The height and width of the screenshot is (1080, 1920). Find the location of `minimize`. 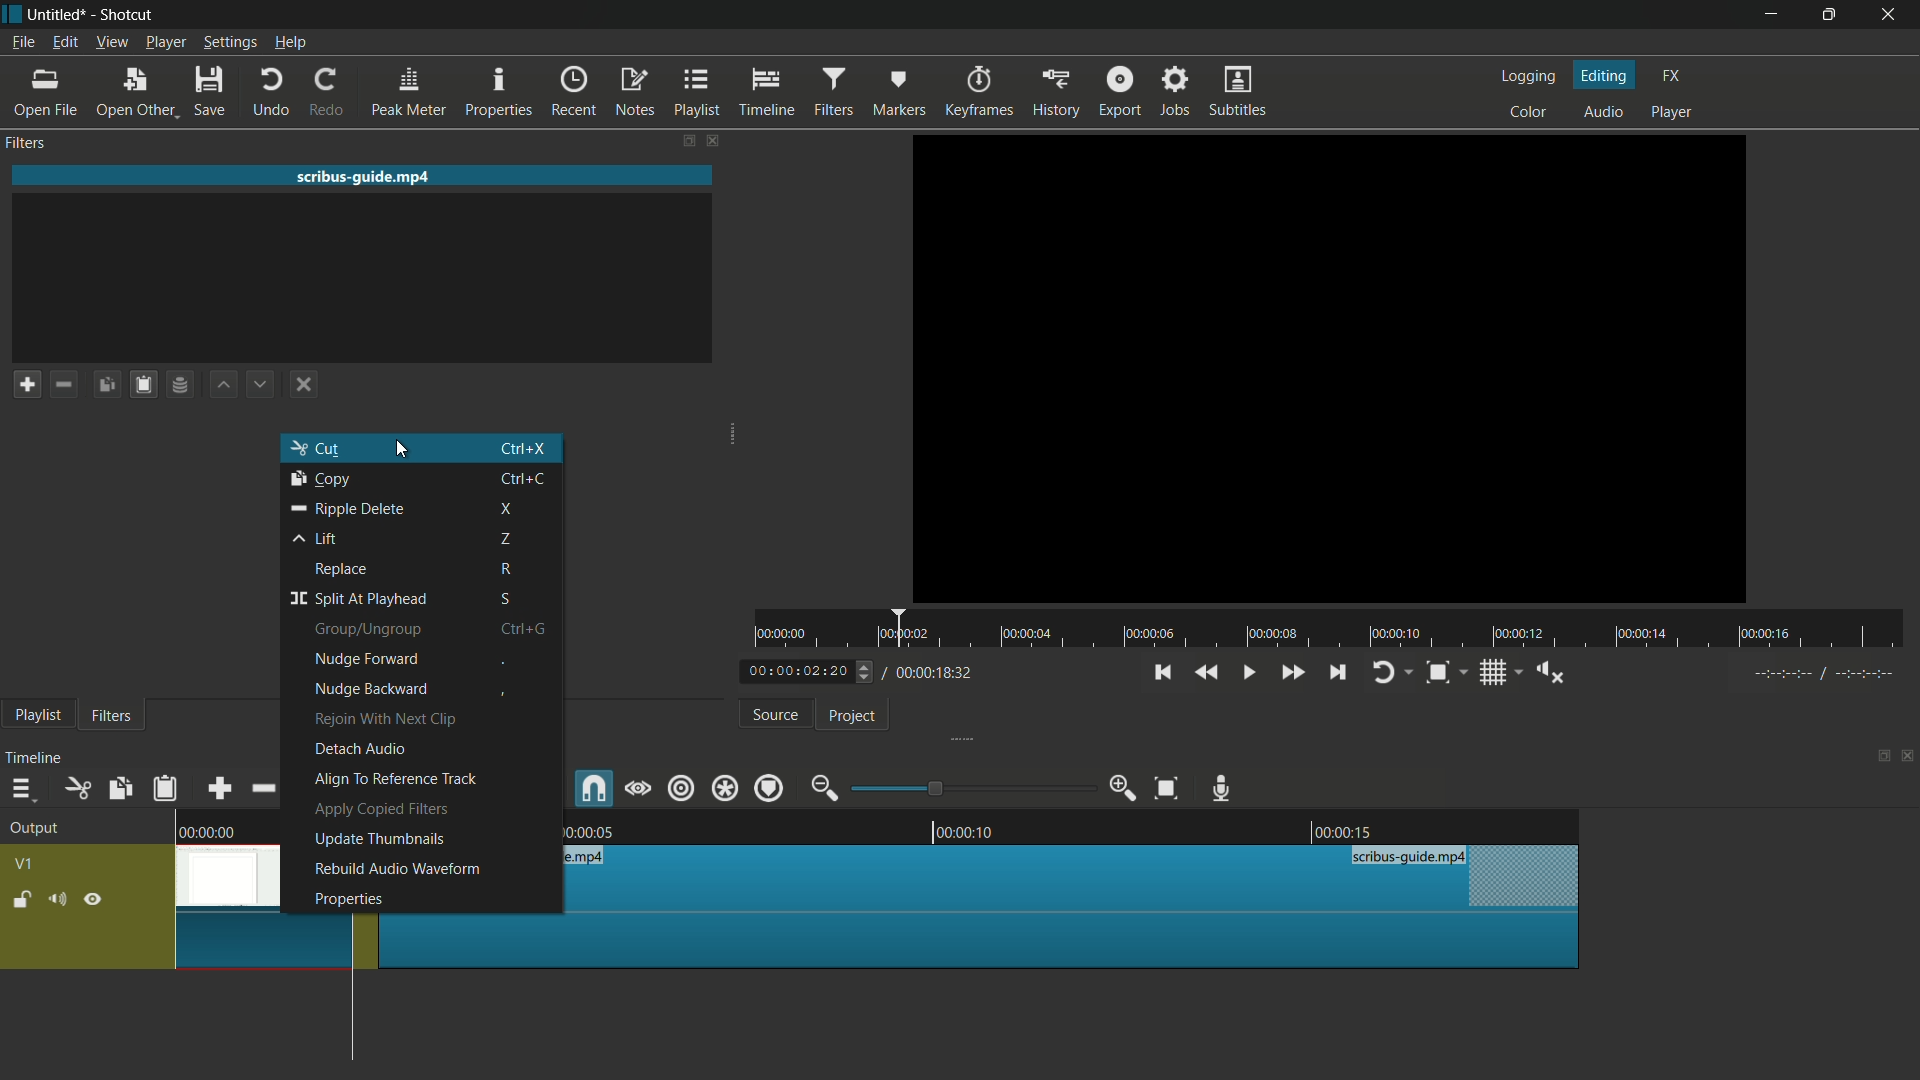

minimize is located at coordinates (1772, 15).